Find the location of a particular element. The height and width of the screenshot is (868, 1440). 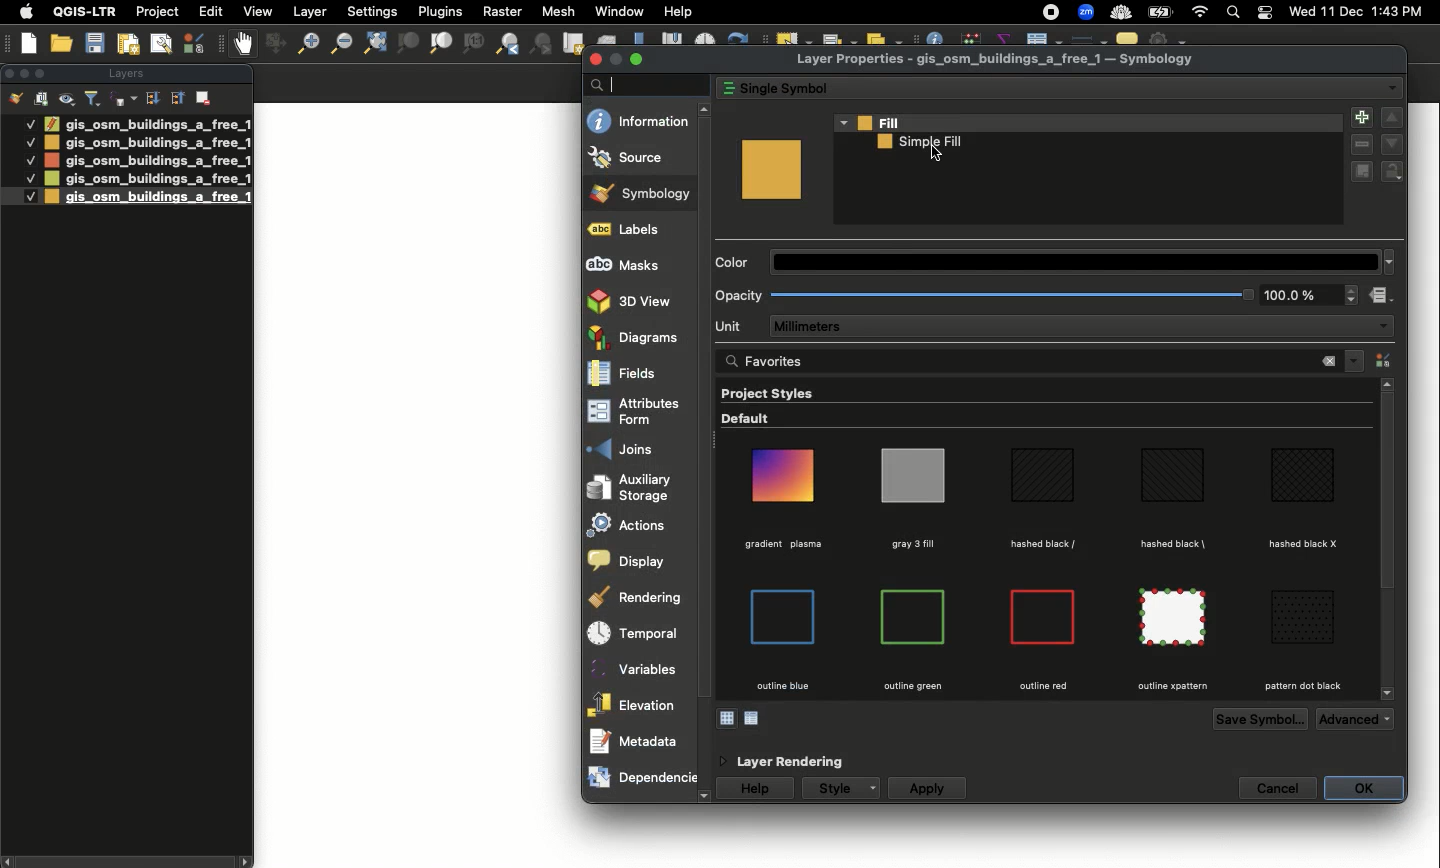

Data defined overide is located at coordinates (754, 717).